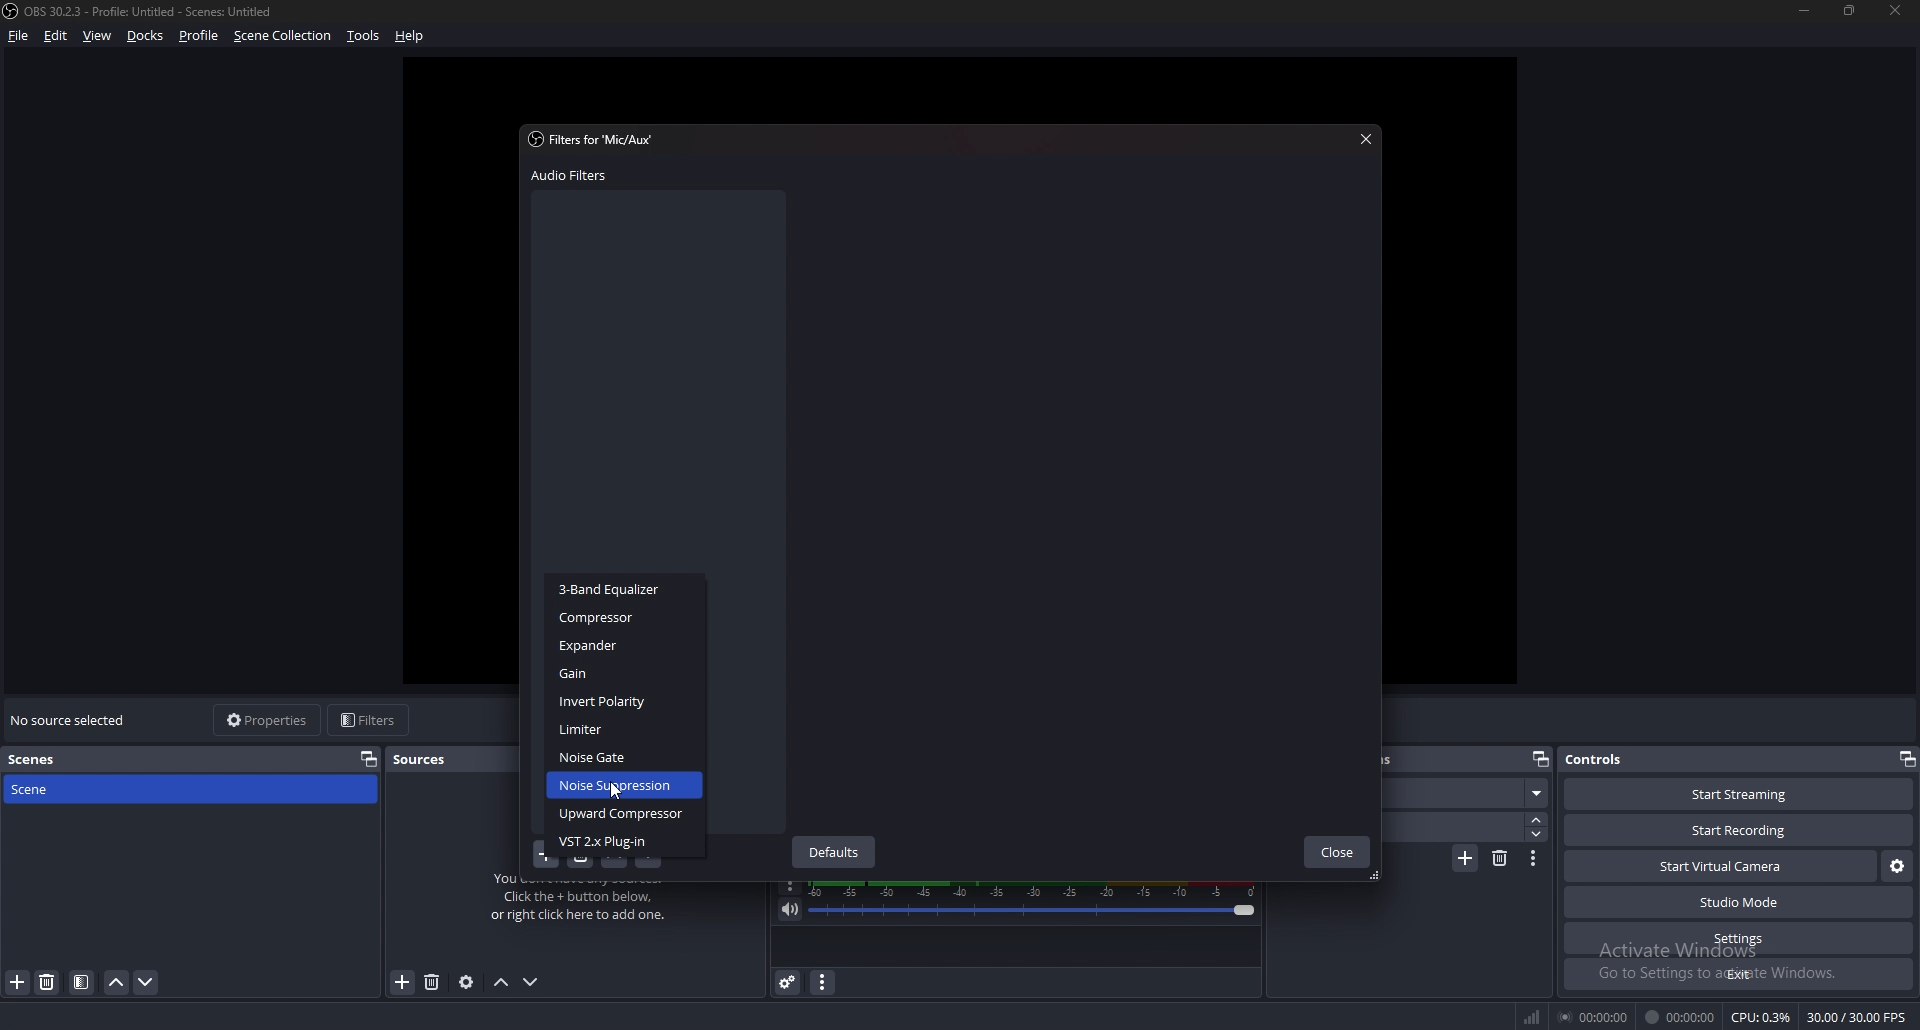 The width and height of the screenshot is (1920, 1030). What do you see at coordinates (1853, 10) in the screenshot?
I see `resize` at bounding box center [1853, 10].